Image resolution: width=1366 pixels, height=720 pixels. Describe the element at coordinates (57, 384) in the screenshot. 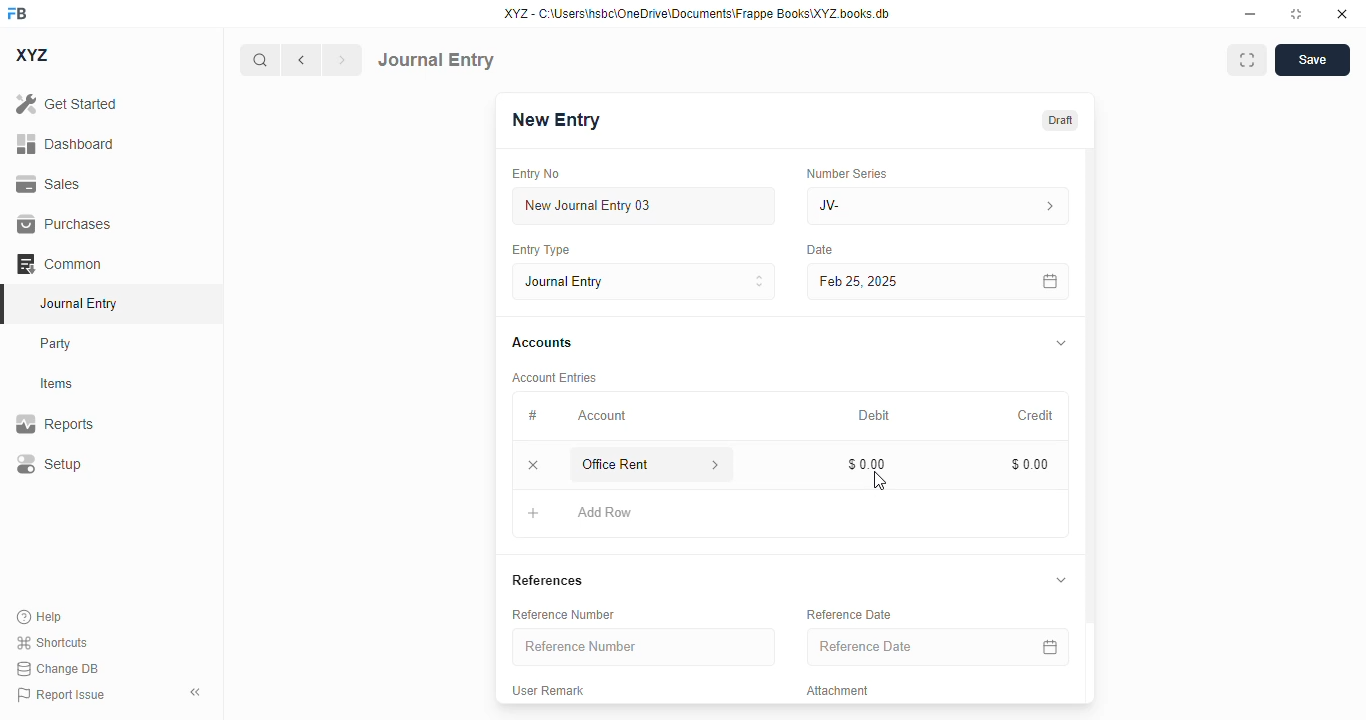

I see `items` at that location.